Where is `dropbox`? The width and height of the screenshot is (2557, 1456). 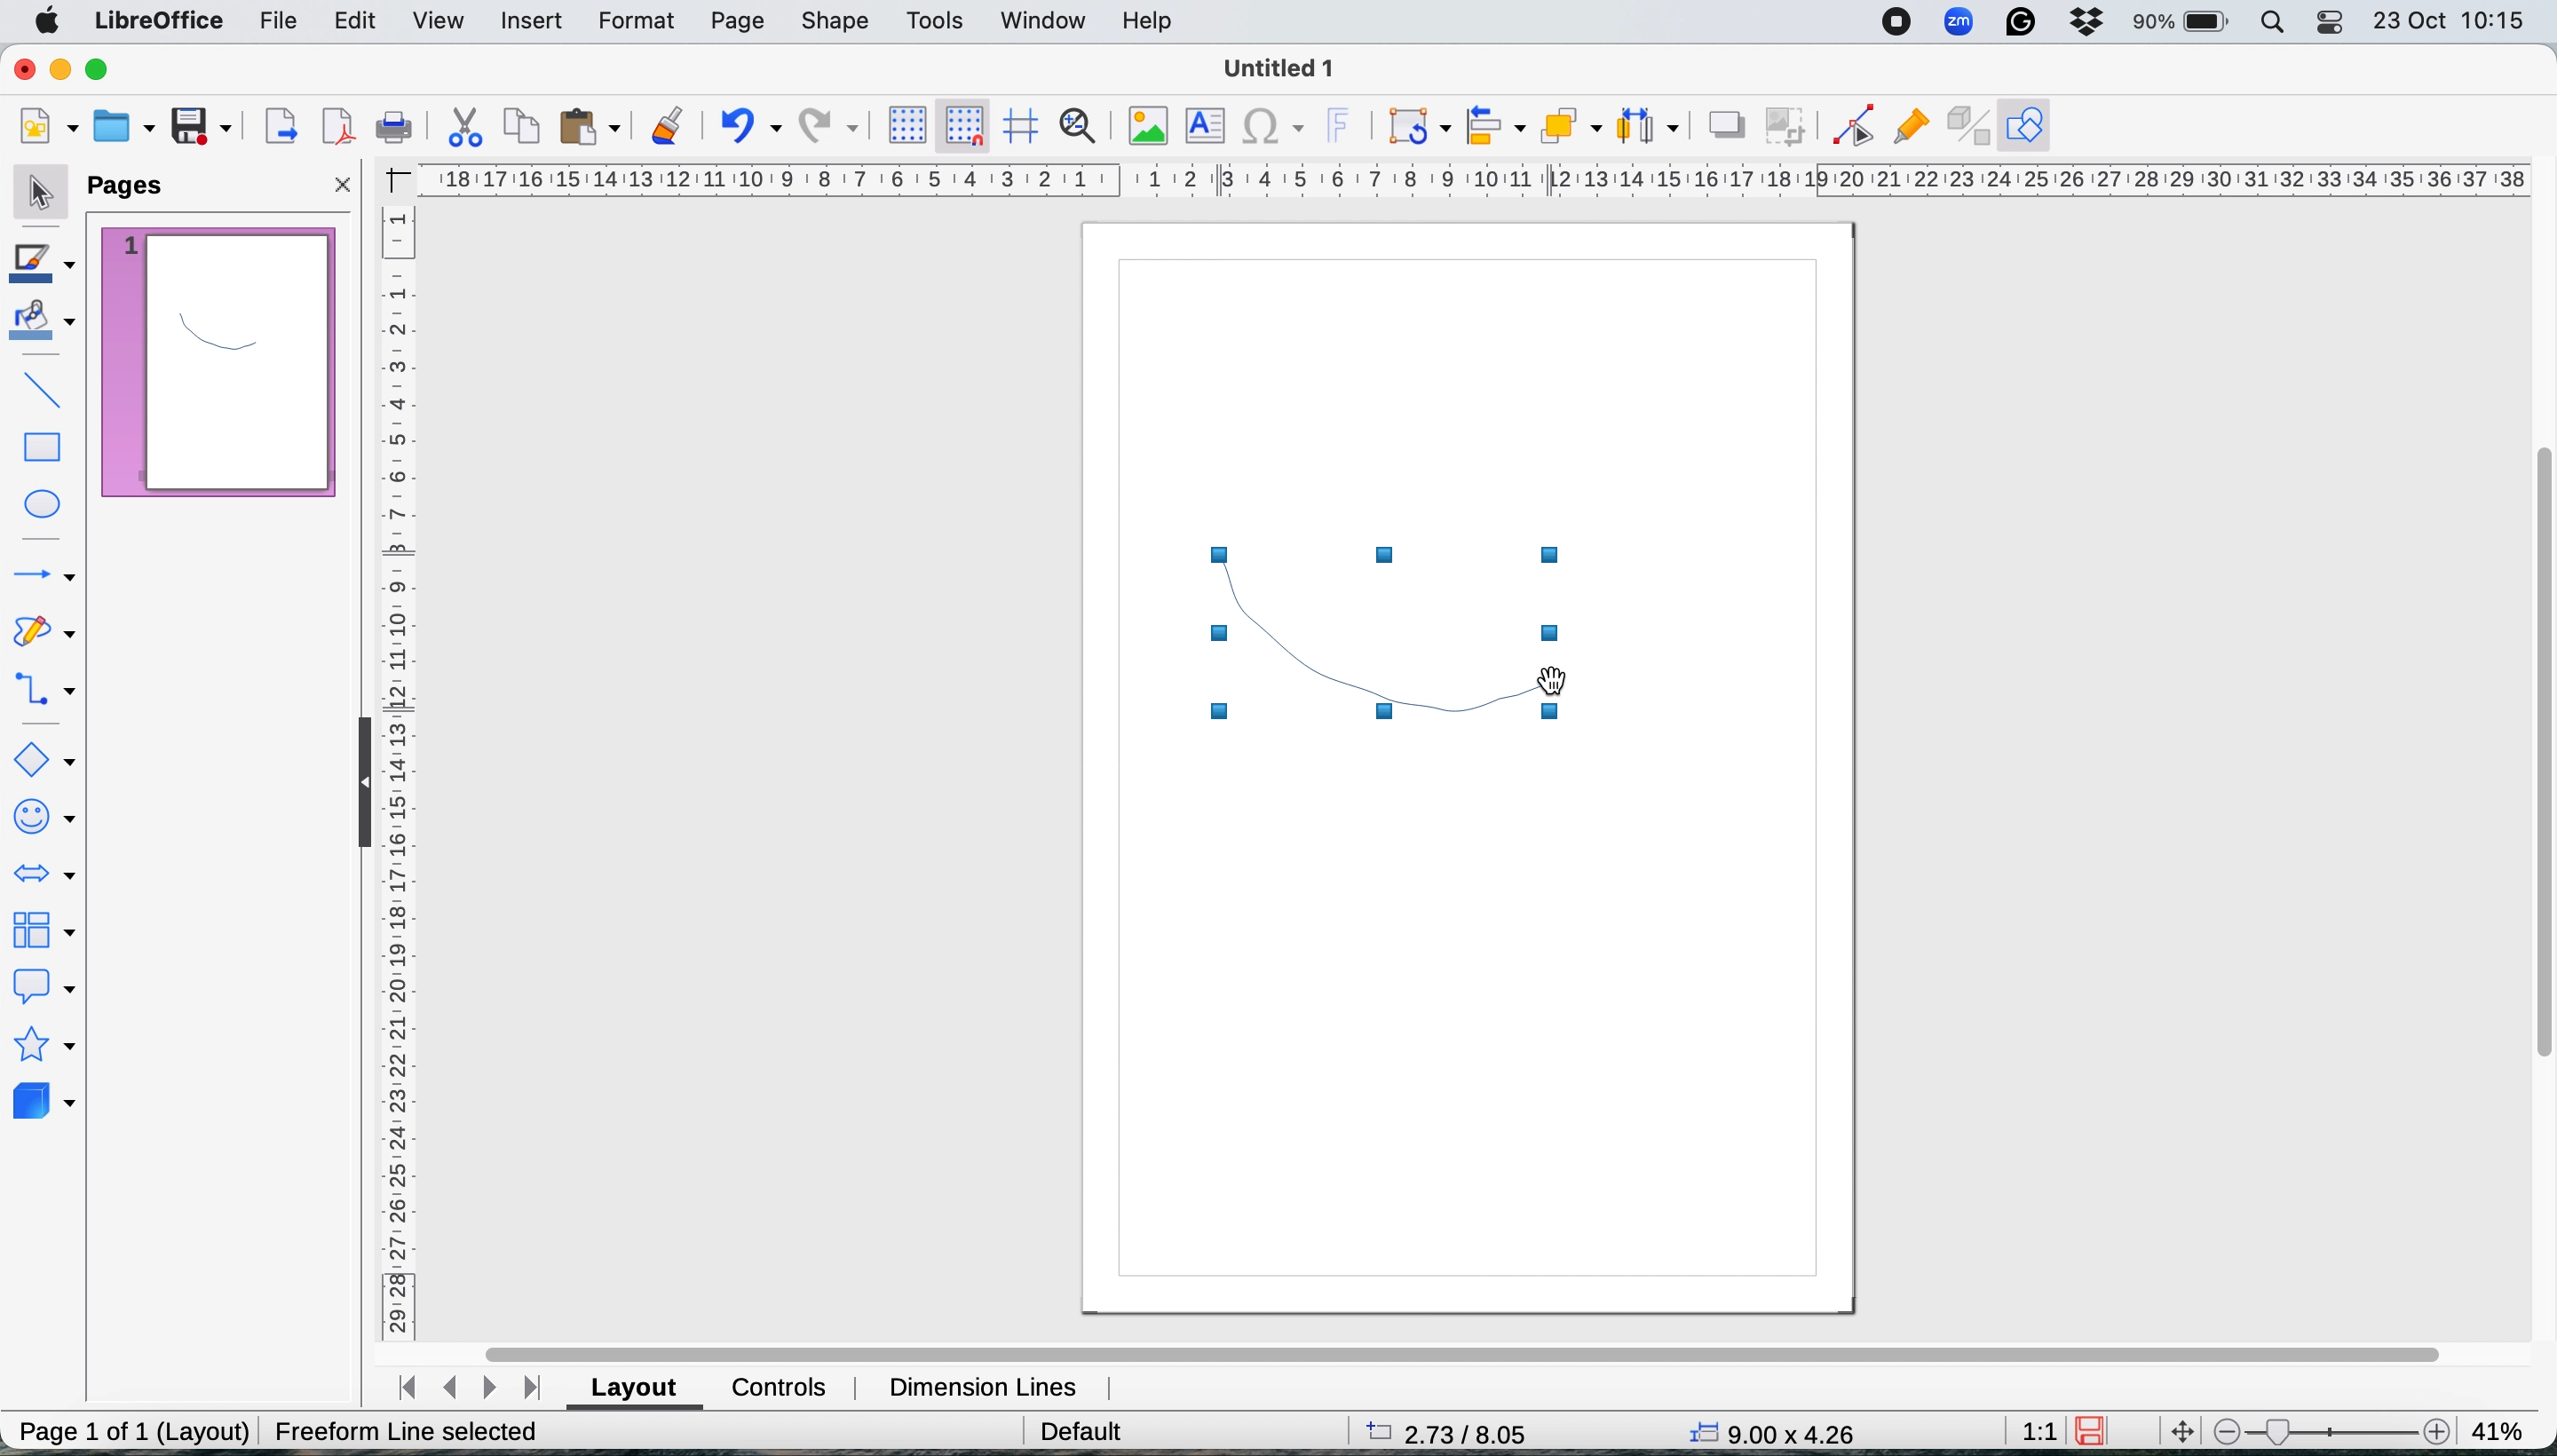
dropbox is located at coordinates (2092, 22).